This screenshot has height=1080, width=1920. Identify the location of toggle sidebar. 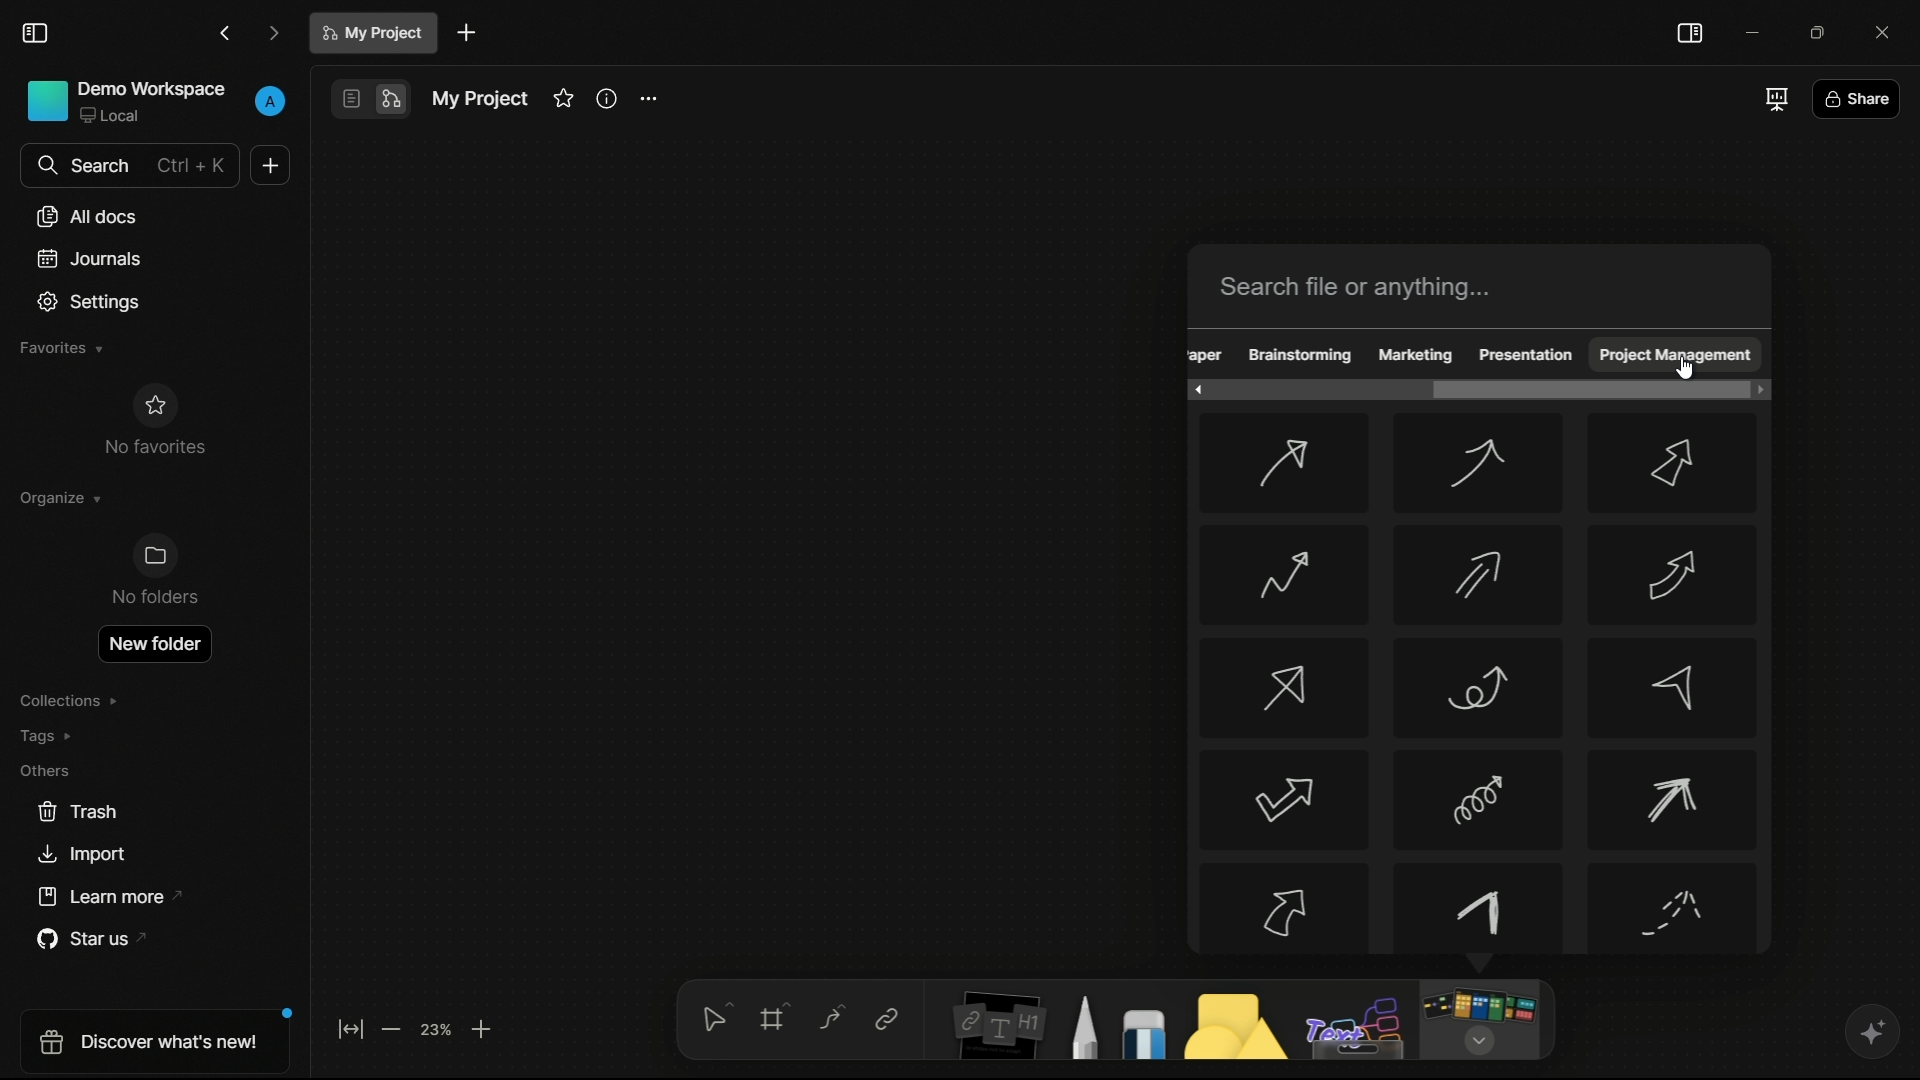
(36, 34).